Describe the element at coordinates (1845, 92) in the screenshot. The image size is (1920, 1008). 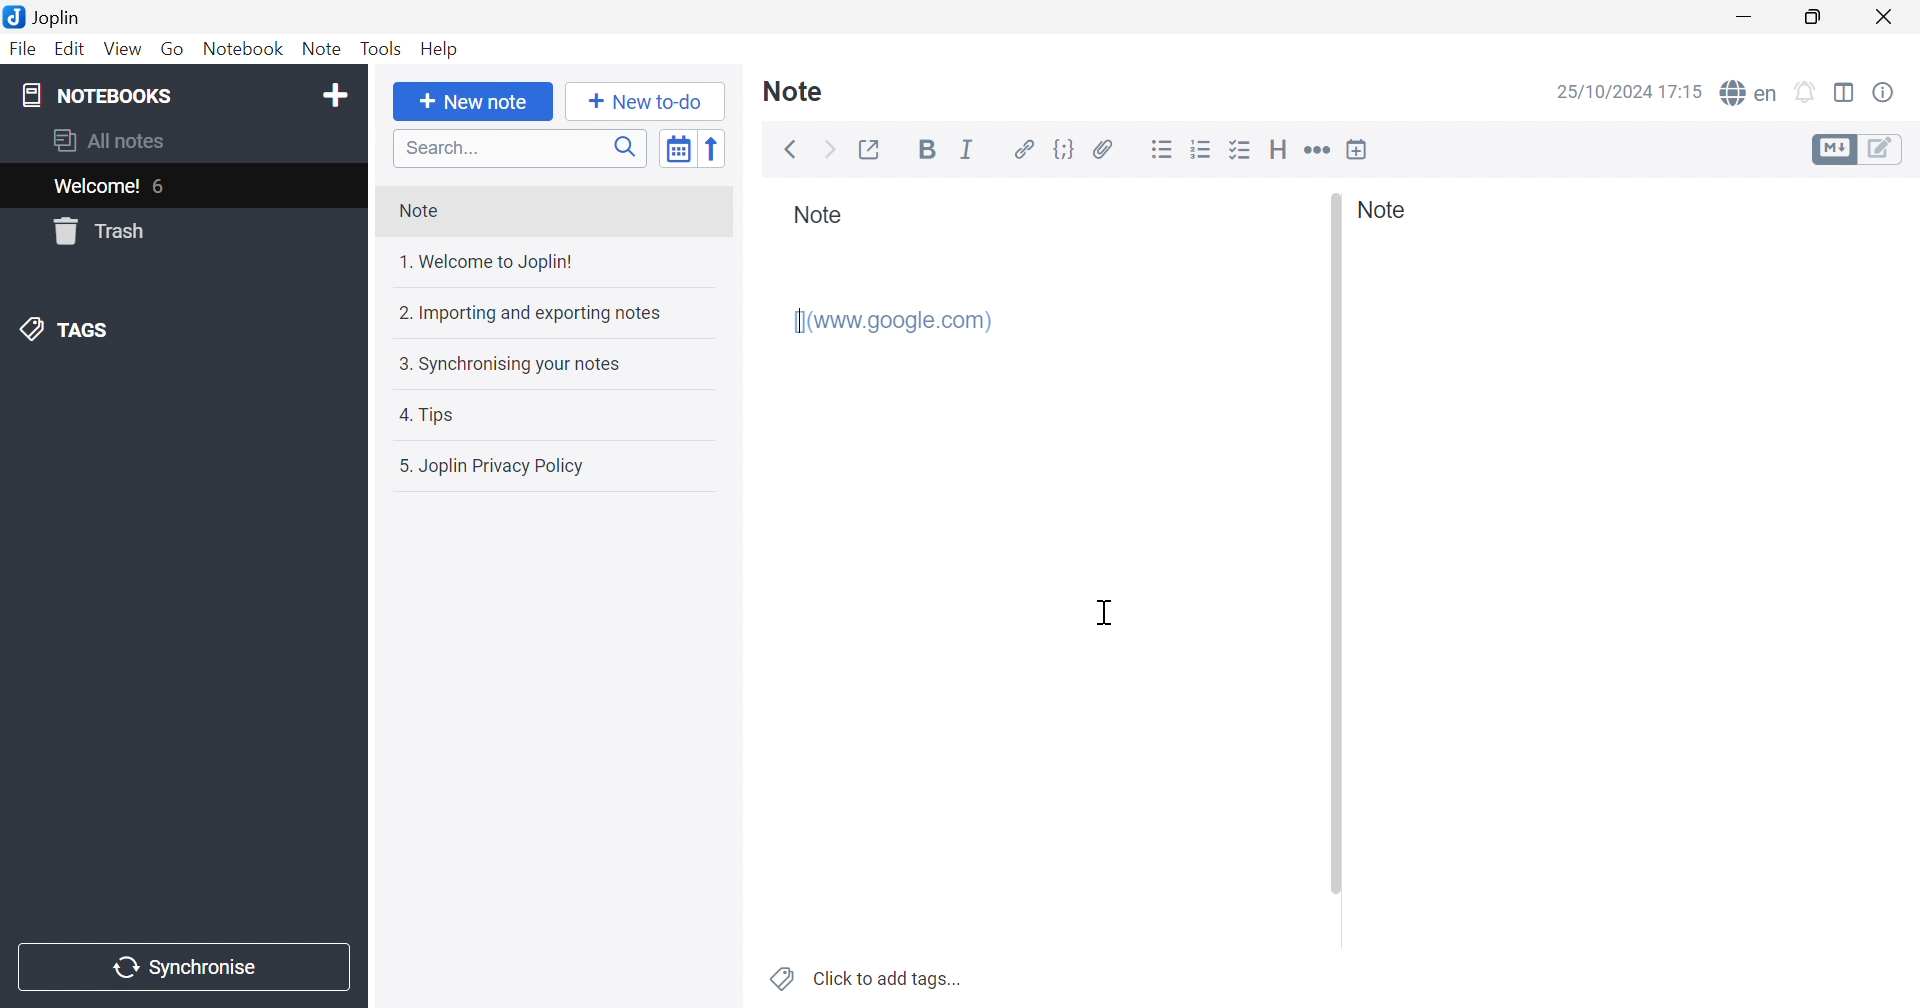
I see `Toggle editor layout` at that location.